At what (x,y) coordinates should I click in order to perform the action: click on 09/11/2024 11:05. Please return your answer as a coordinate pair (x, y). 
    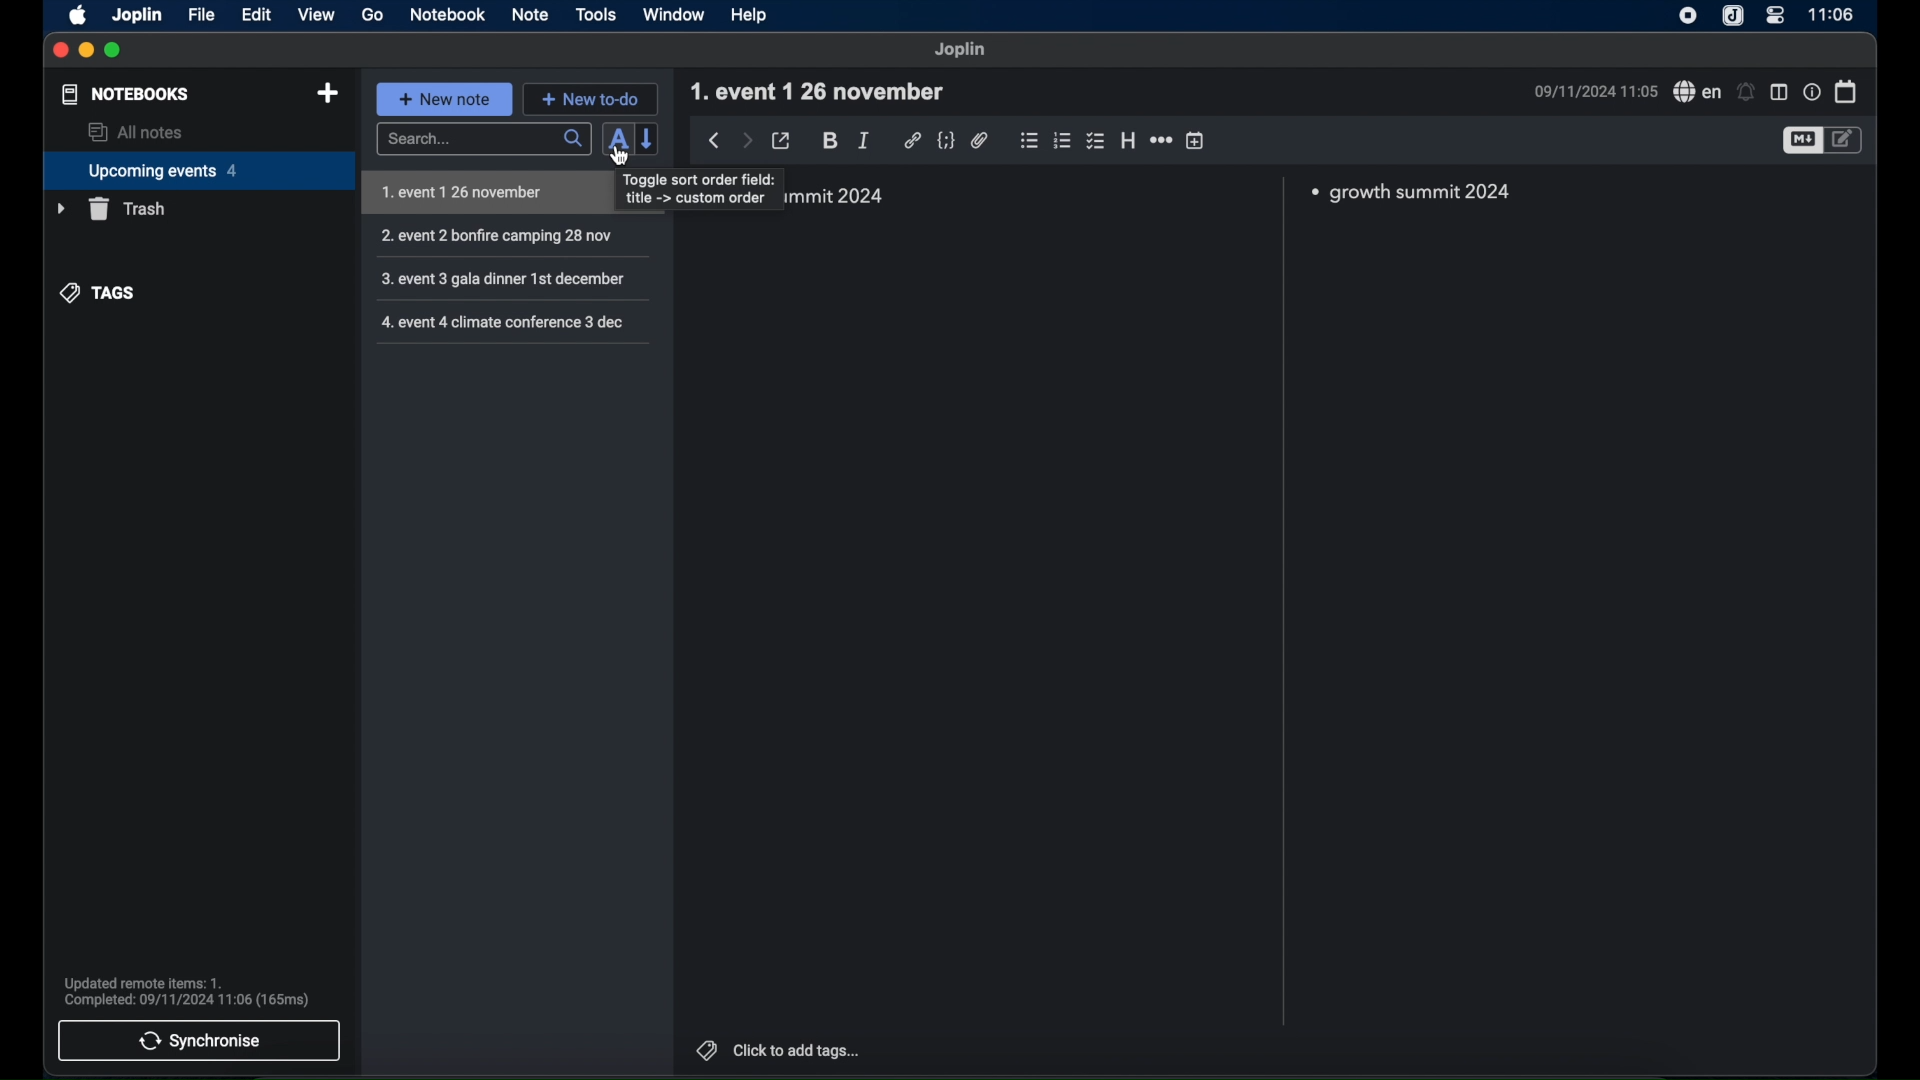
    Looking at the image, I should click on (1592, 95).